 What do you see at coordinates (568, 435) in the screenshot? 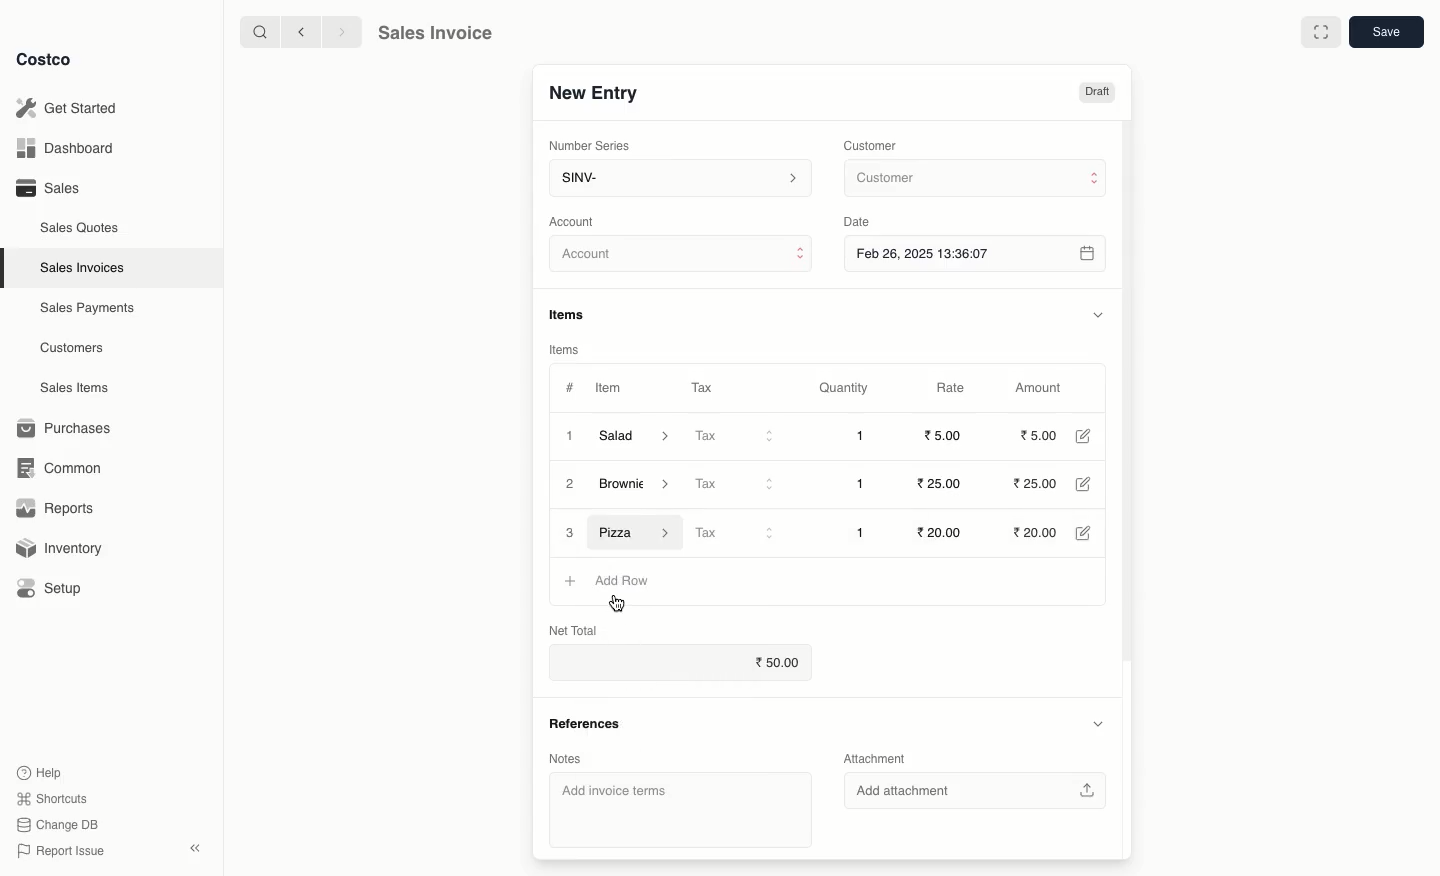
I see `1` at bounding box center [568, 435].